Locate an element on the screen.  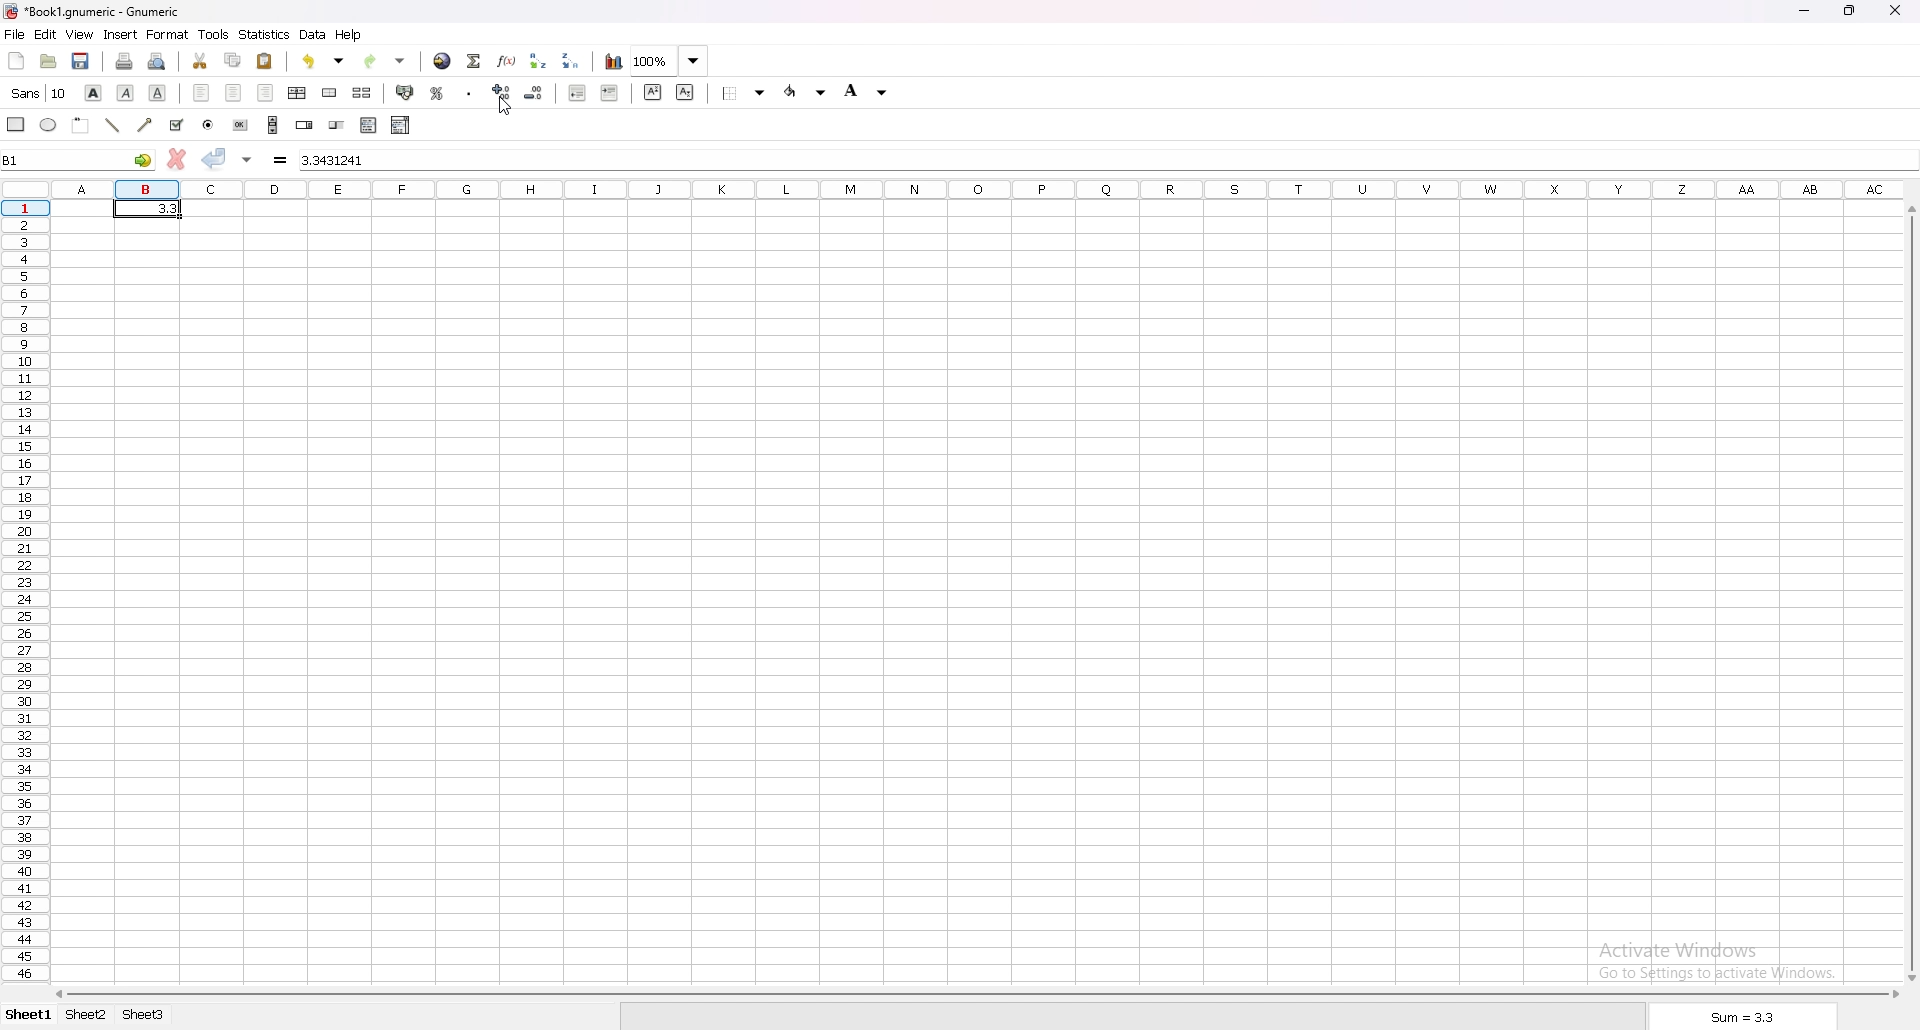
100% is located at coordinates (670, 60).